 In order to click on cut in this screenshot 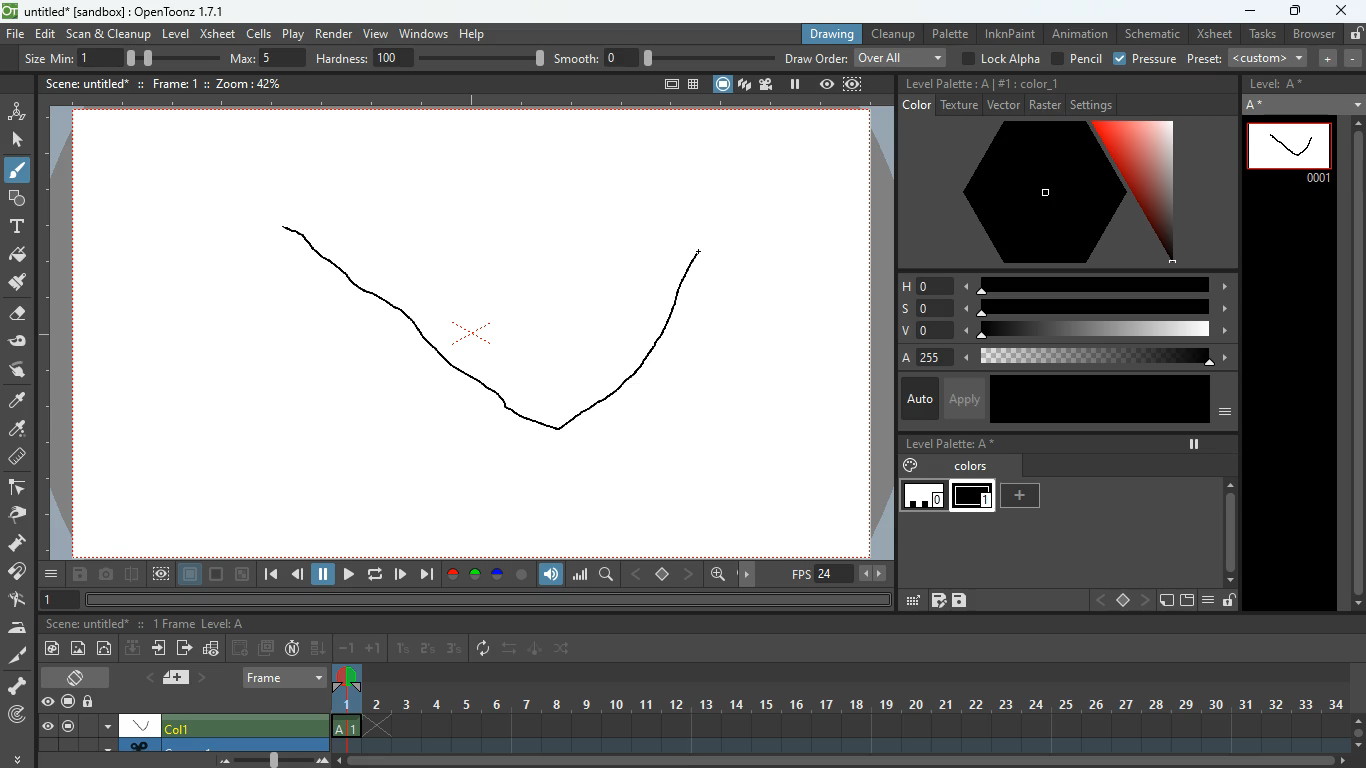, I will do `click(16, 657)`.